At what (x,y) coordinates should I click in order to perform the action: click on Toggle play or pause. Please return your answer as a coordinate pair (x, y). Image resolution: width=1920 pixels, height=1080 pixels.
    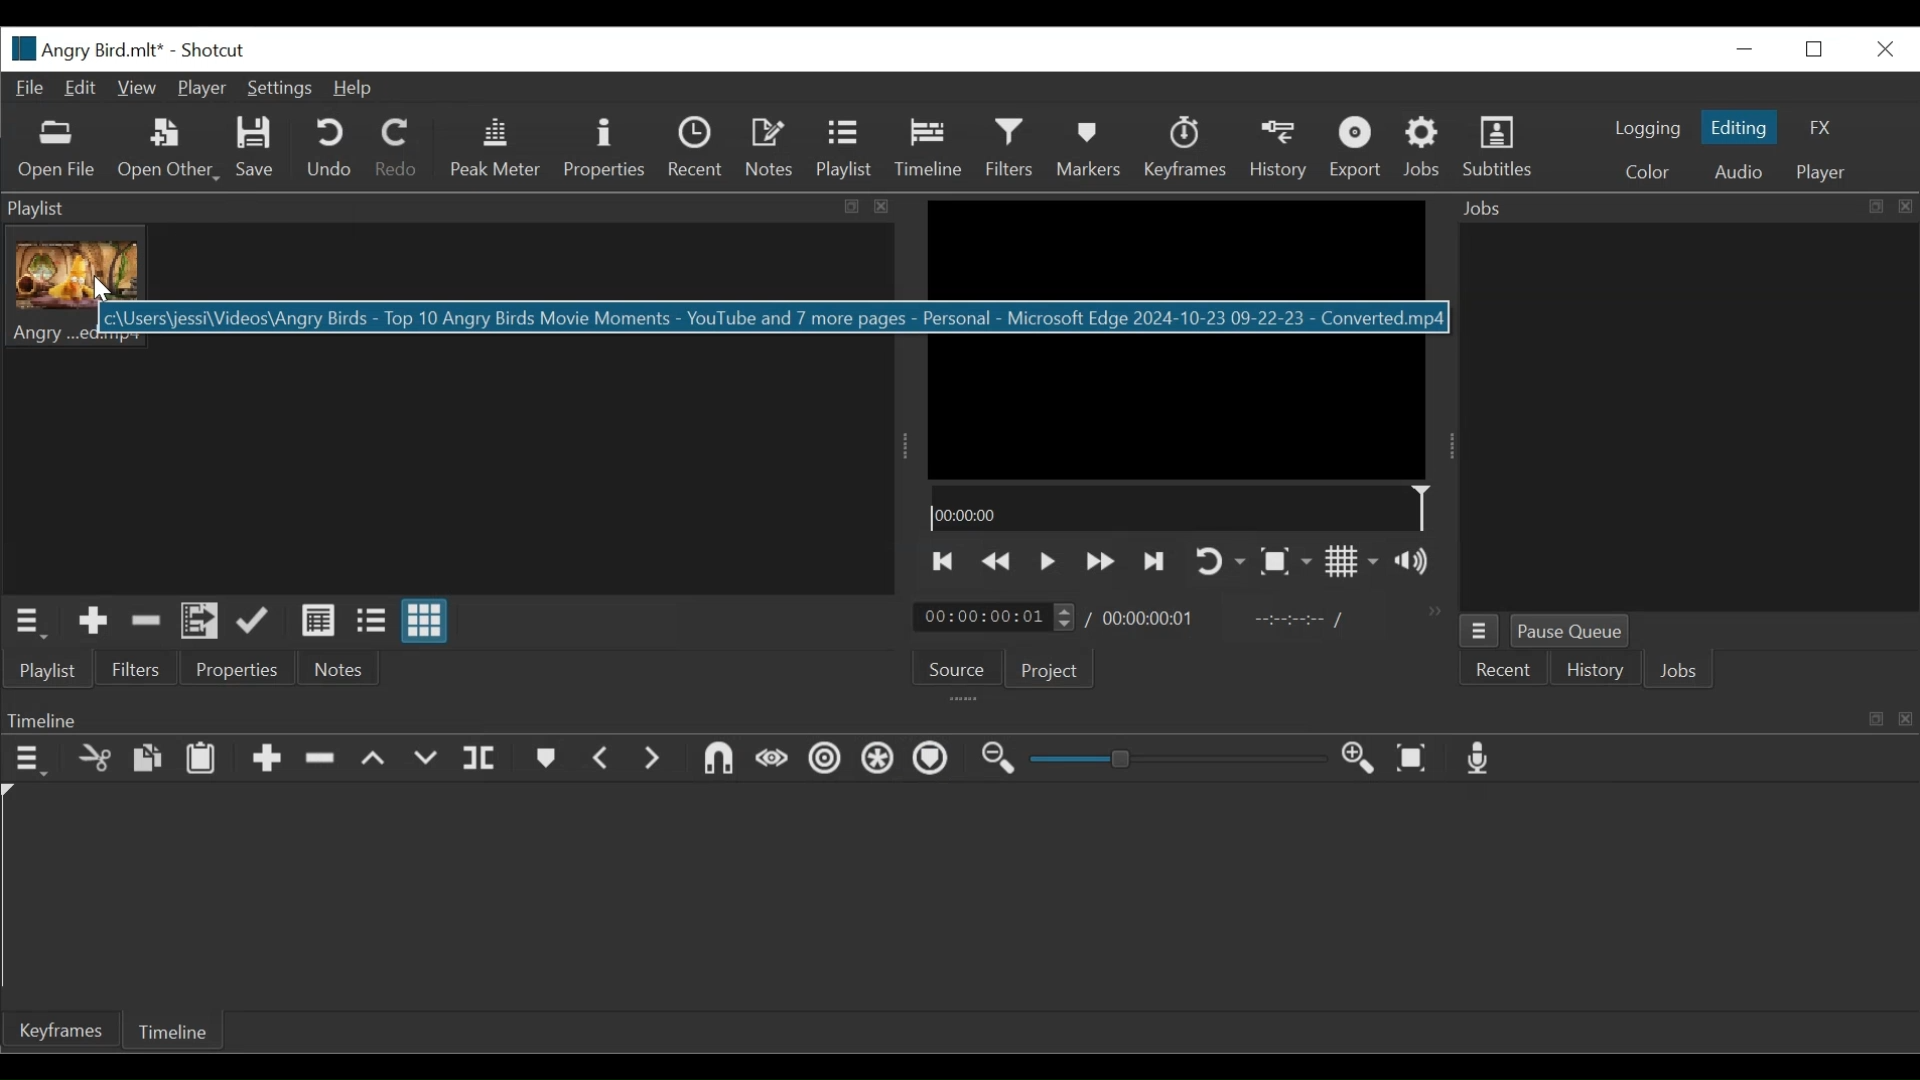
    Looking at the image, I should click on (1048, 560).